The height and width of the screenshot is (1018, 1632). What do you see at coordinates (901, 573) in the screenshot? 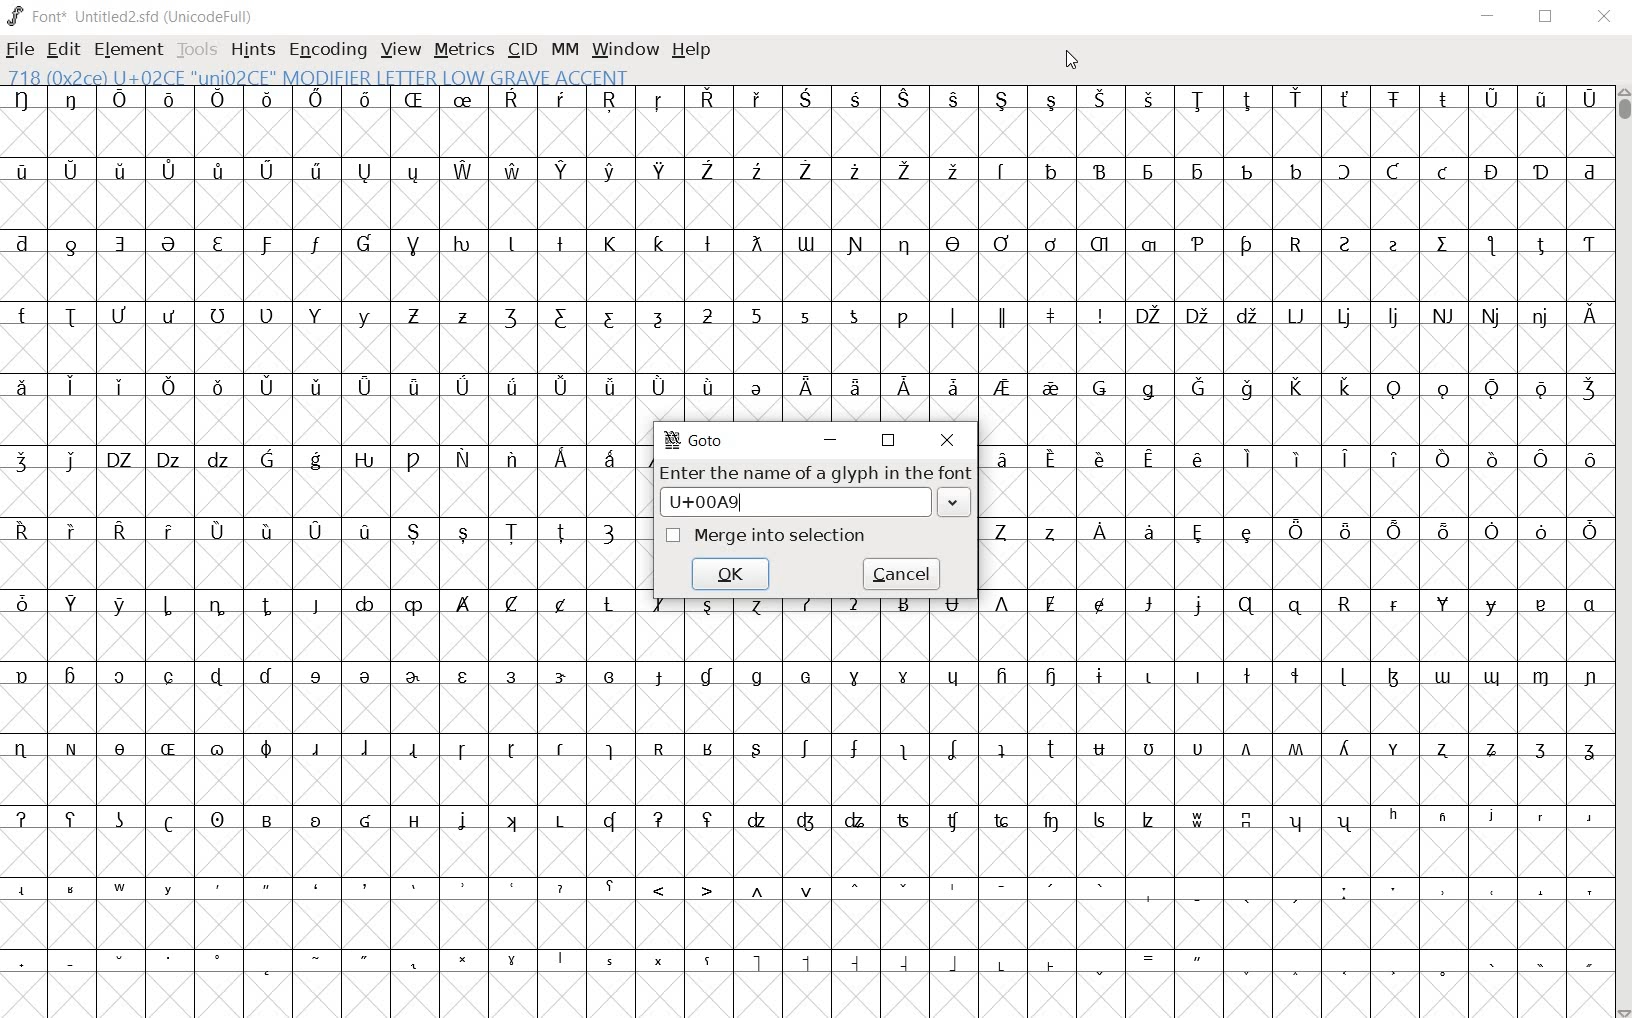
I see `cancel` at bounding box center [901, 573].